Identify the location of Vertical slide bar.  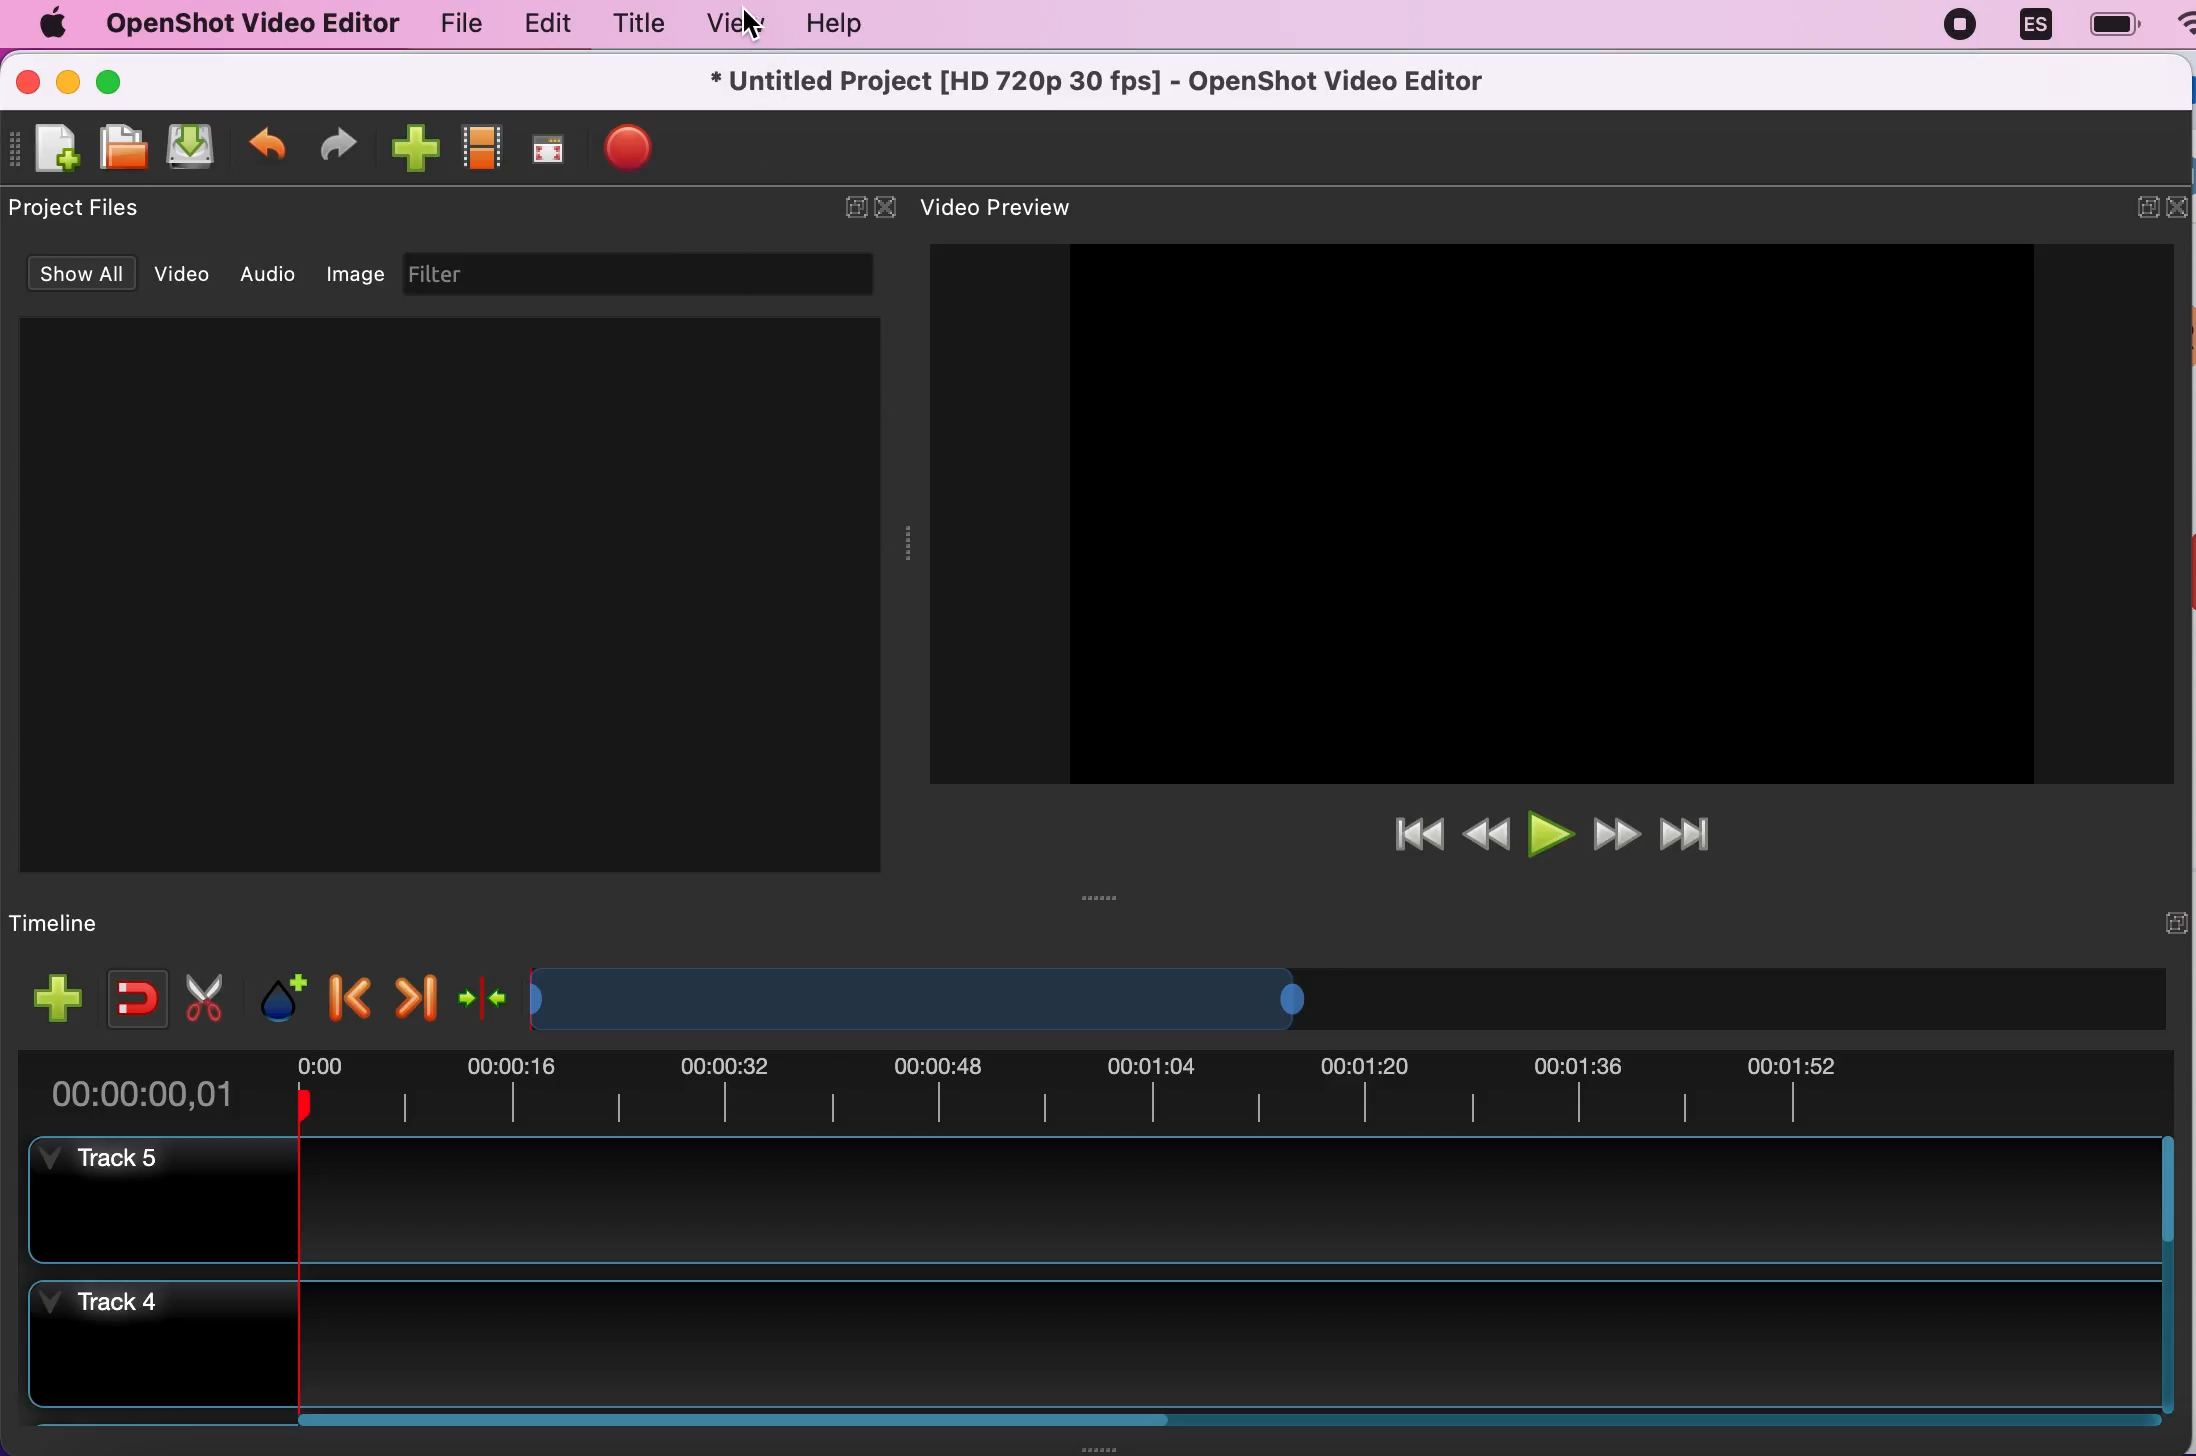
(2167, 1274).